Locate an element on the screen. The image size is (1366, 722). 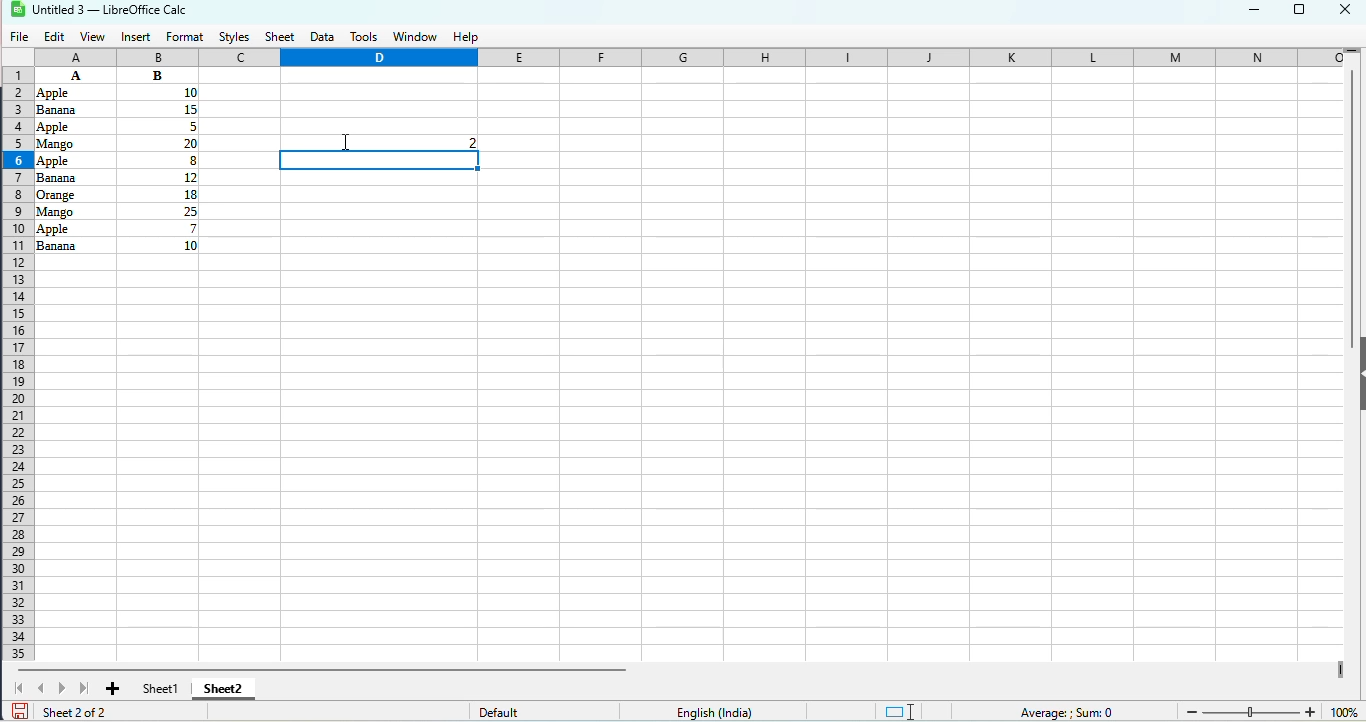
scroll to first sheet is located at coordinates (18, 687).